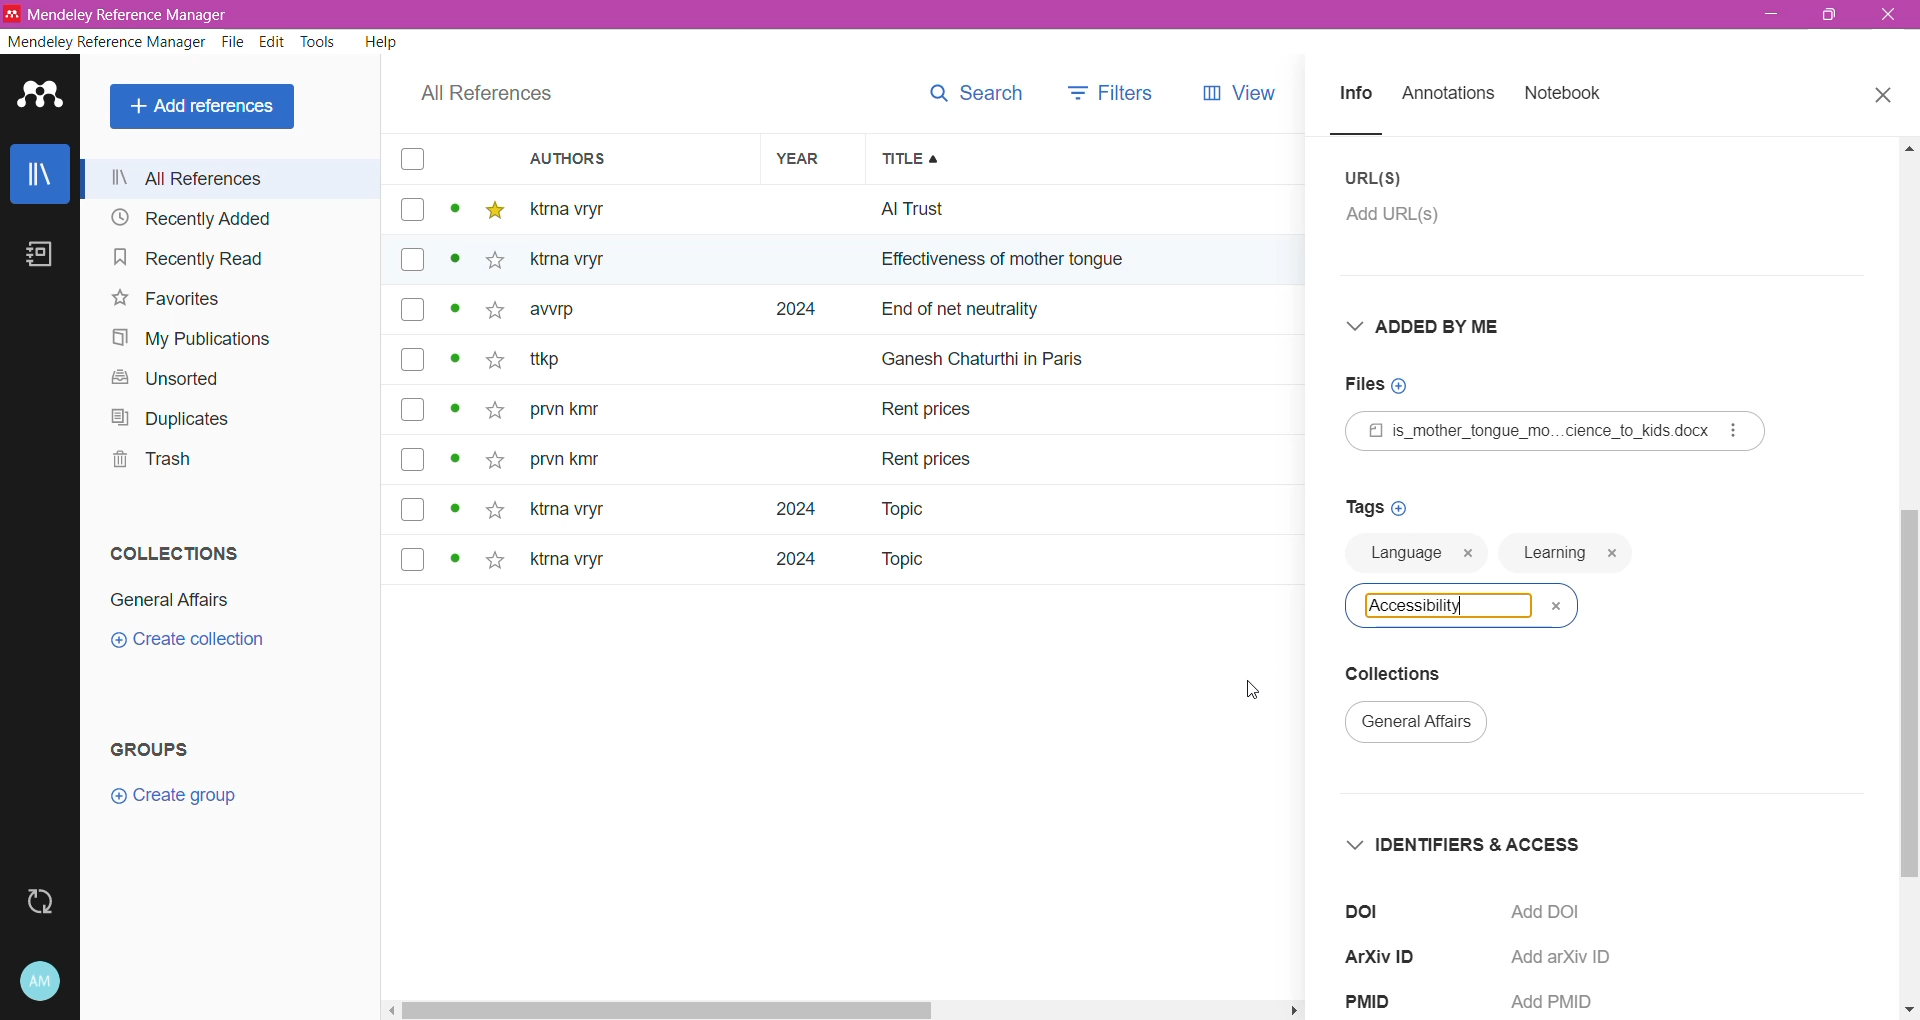 This screenshot has height=1020, width=1920. I want to click on Annotations, so click(1448, 95).